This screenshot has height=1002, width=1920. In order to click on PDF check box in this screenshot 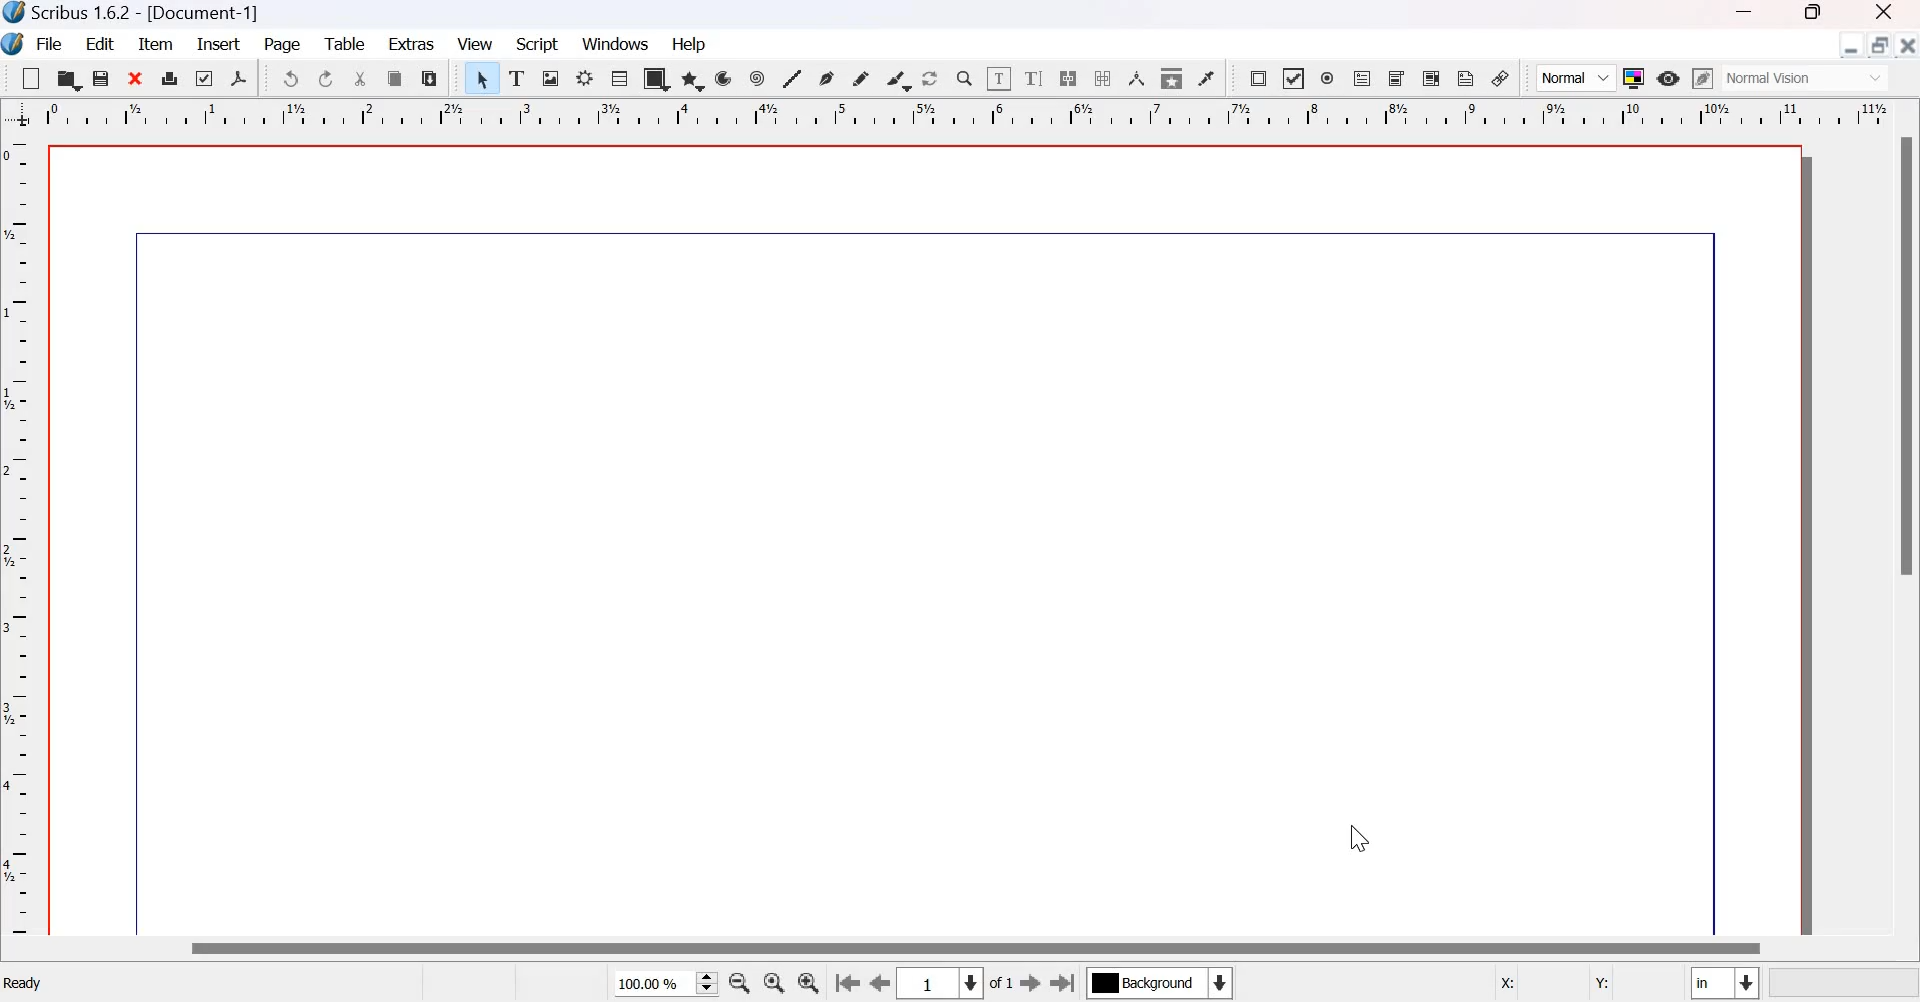, I will do `click(1294, 78)`.